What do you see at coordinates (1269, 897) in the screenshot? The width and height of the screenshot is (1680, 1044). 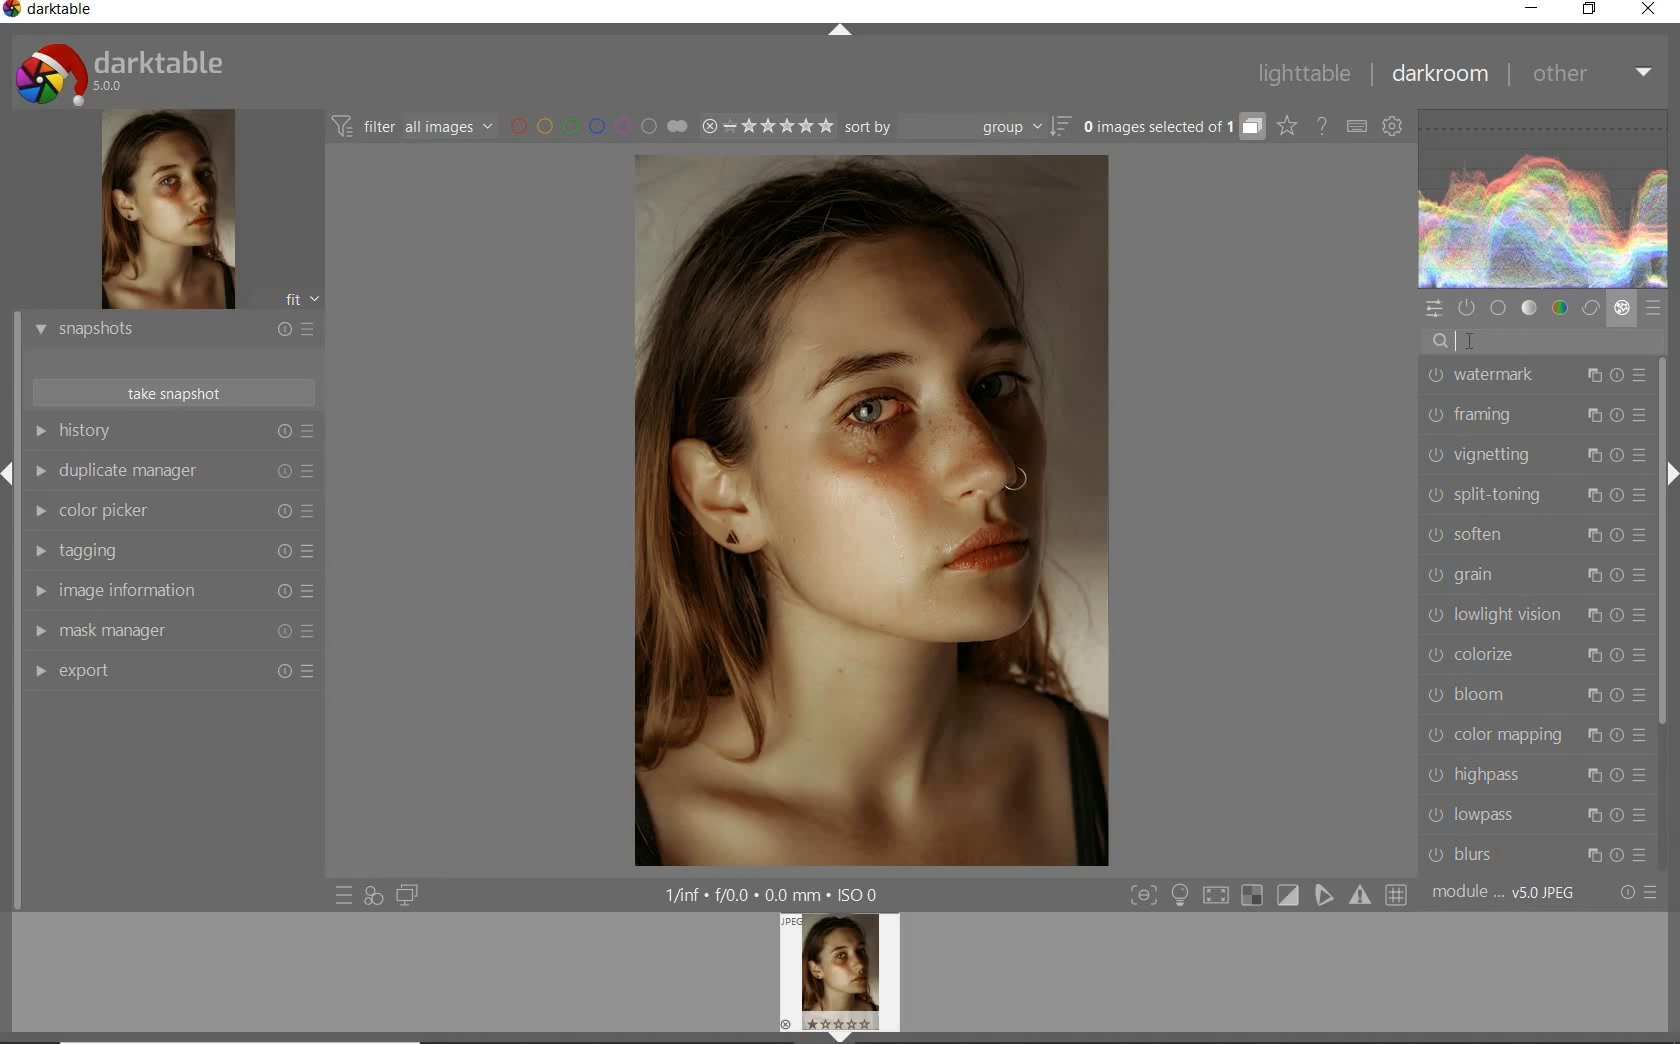 I see `toggle modes` at bounding box center [1269, 897].